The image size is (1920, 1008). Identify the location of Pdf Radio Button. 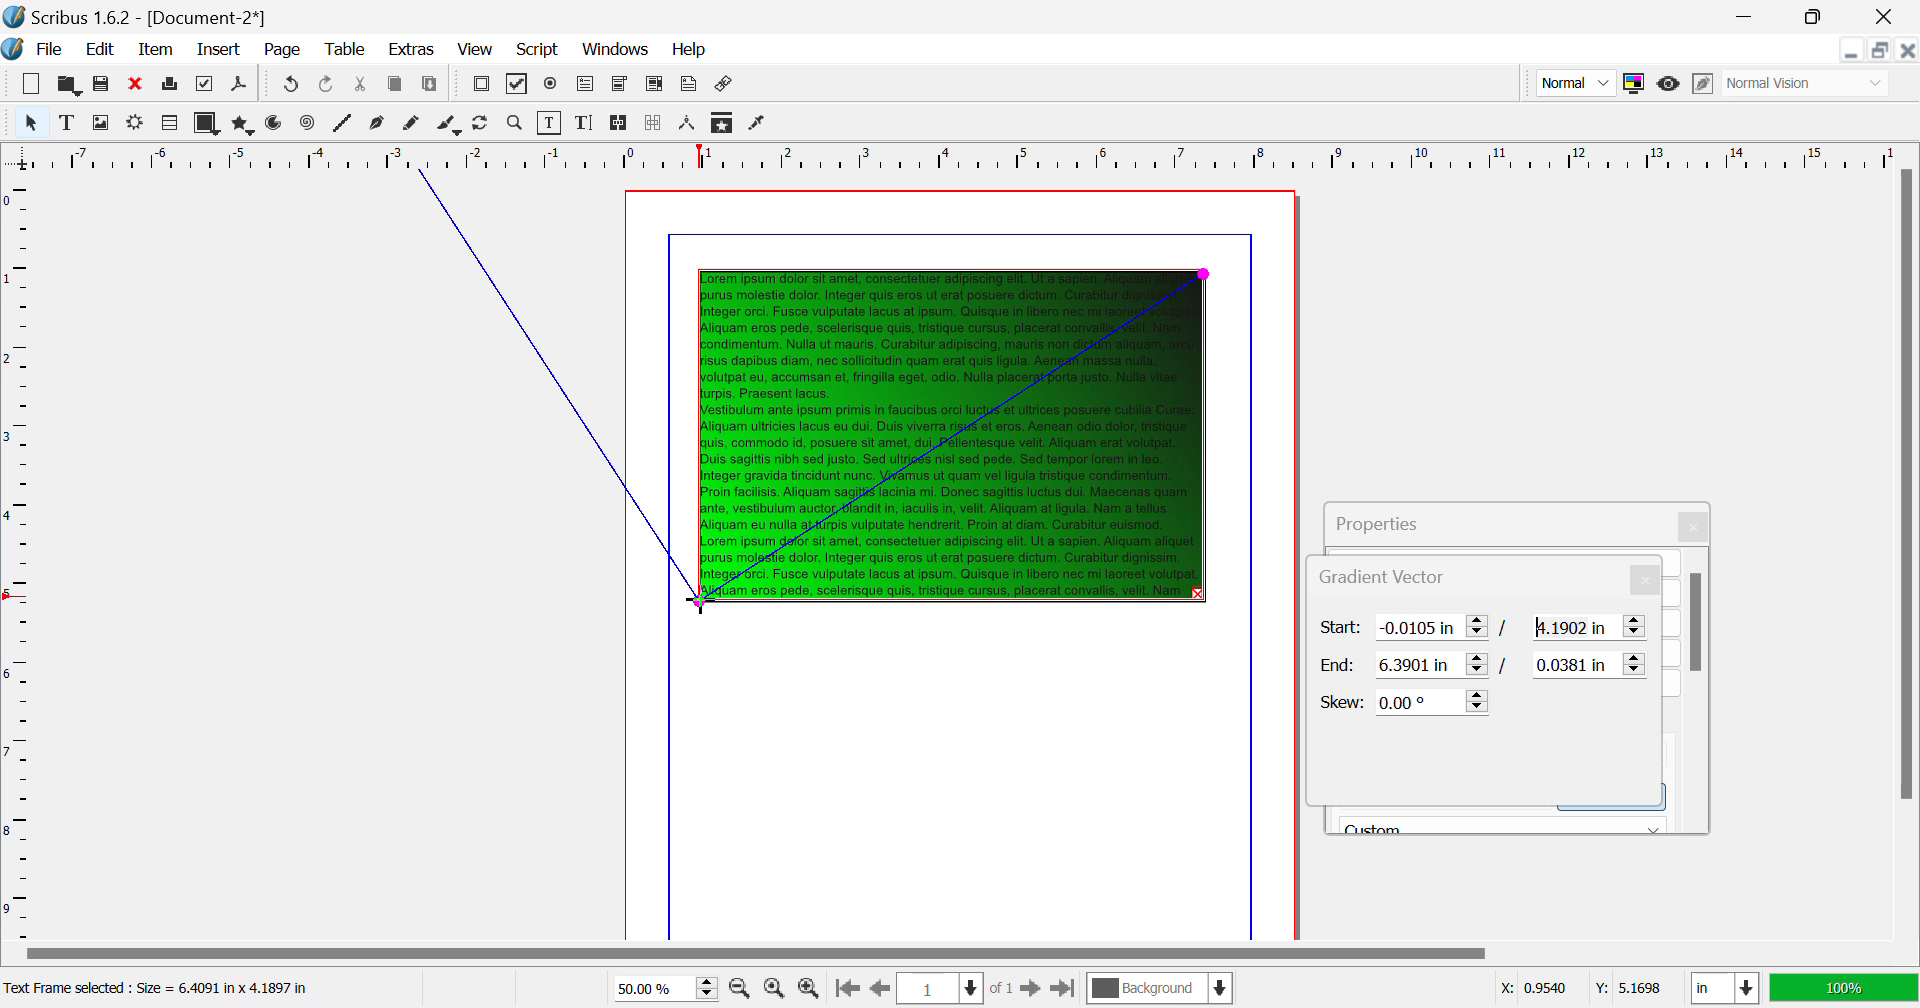
(551, 86).